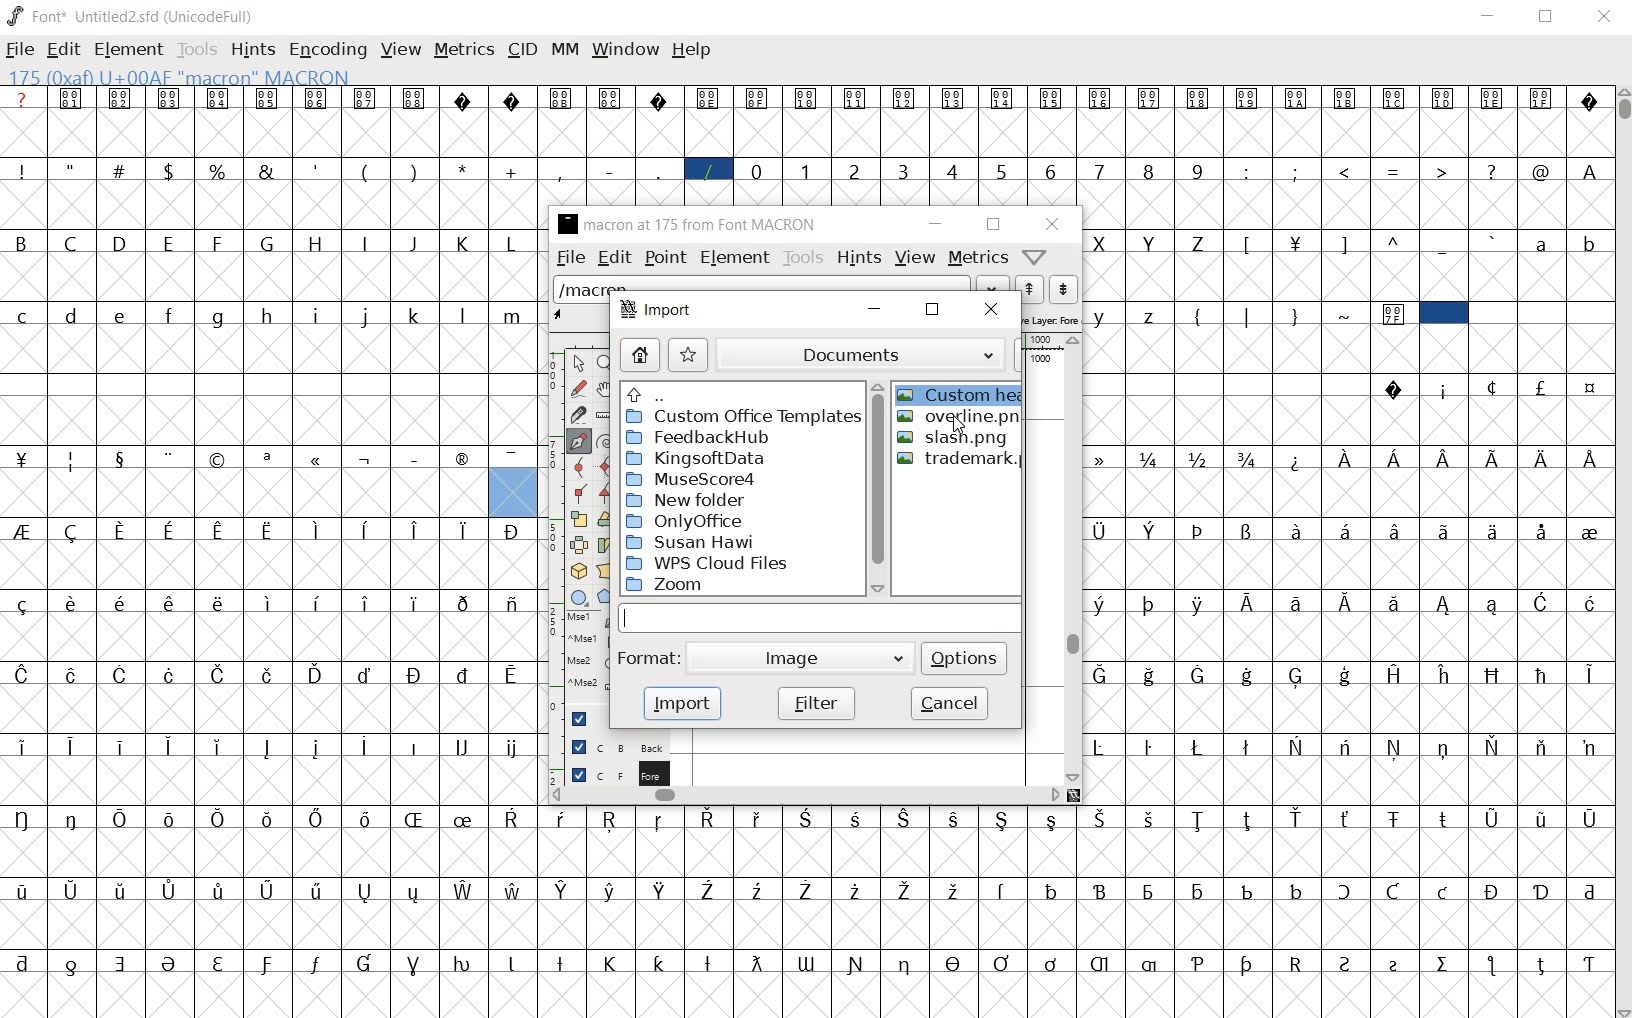  What do you see at coordinates (640, 356) in the screenshot?
I see `home` at bounding box center [640, 356].